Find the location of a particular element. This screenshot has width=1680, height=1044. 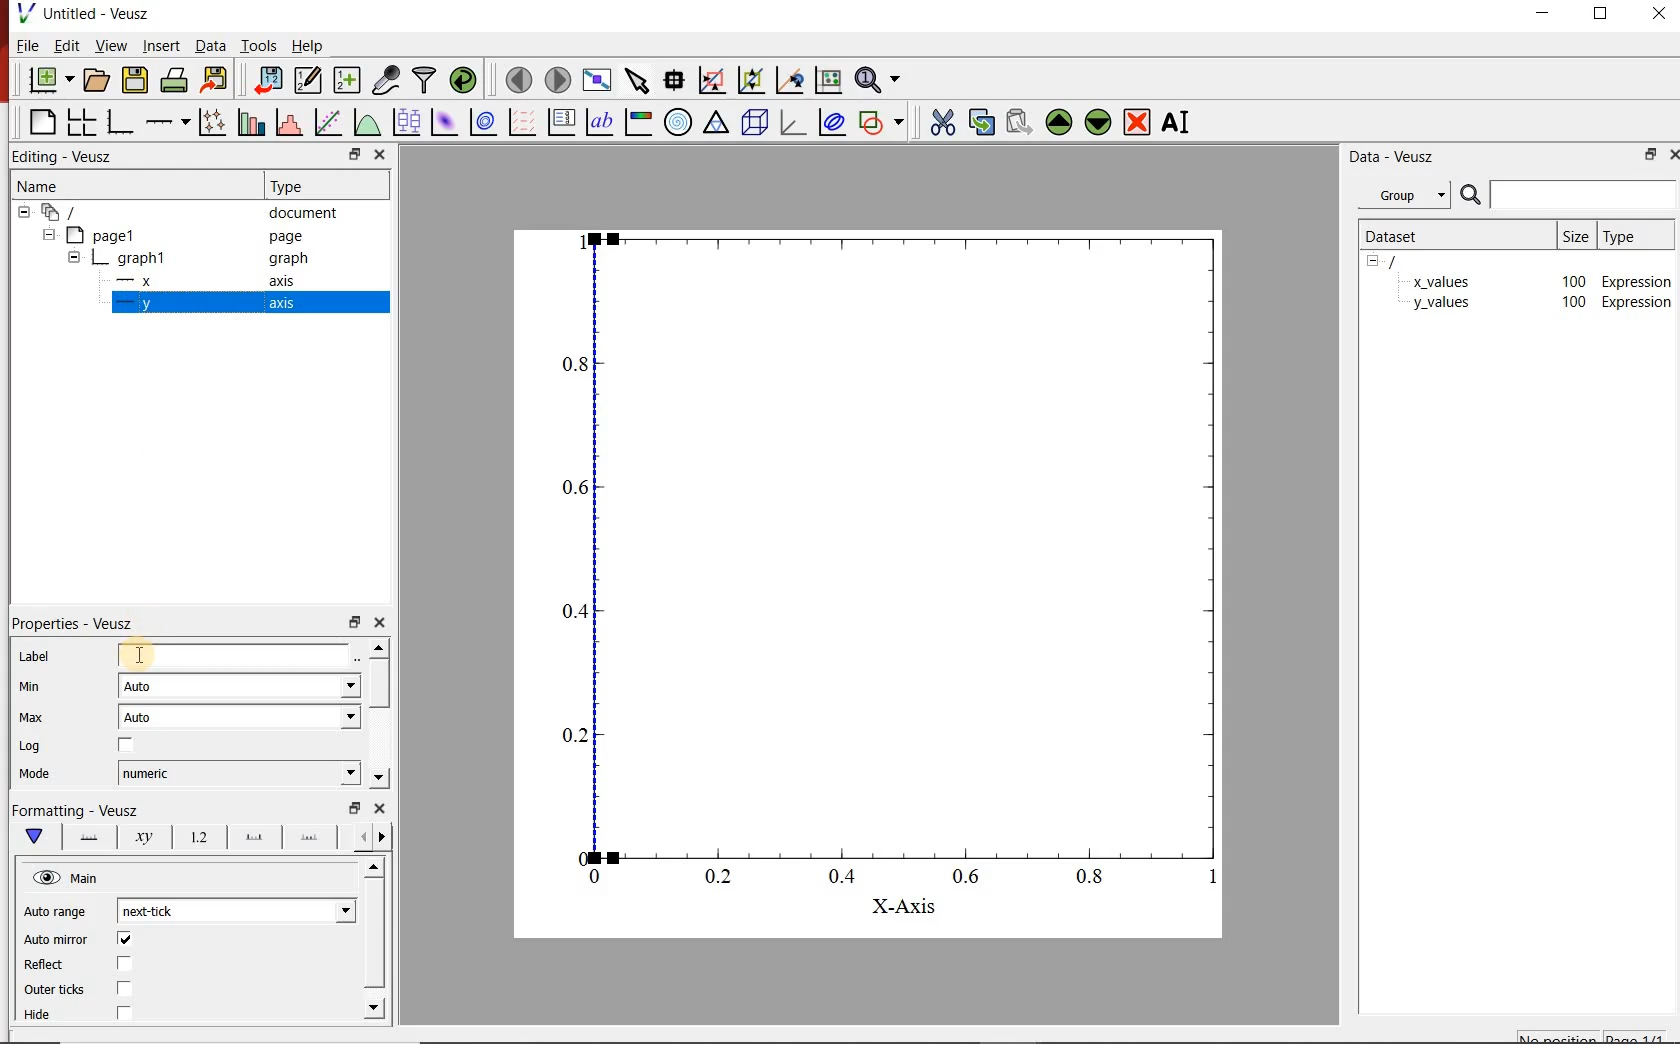

plot bar charts is located at coordinates (251, 122).